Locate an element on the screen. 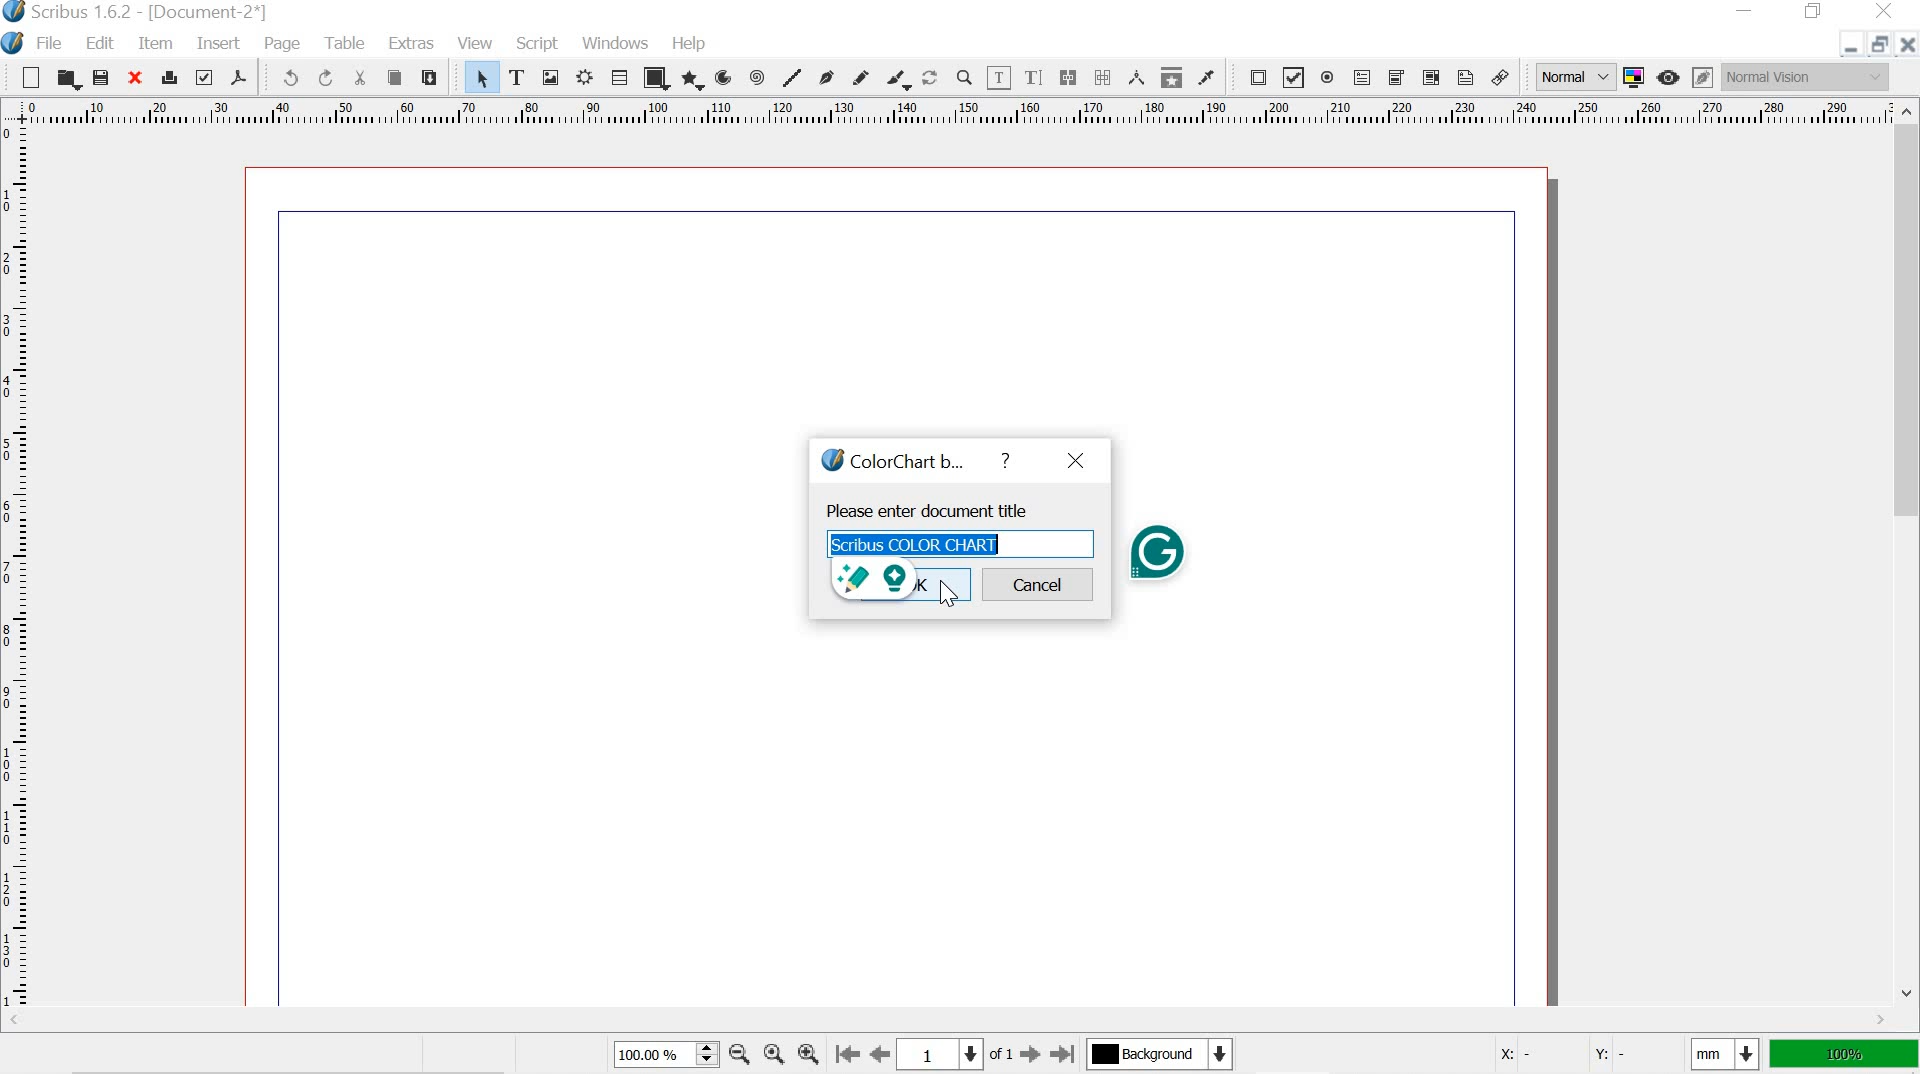 Image resolution: width=1920 pixels, height=1074 pixels. Previous page is located at coordinates (879, 1052).